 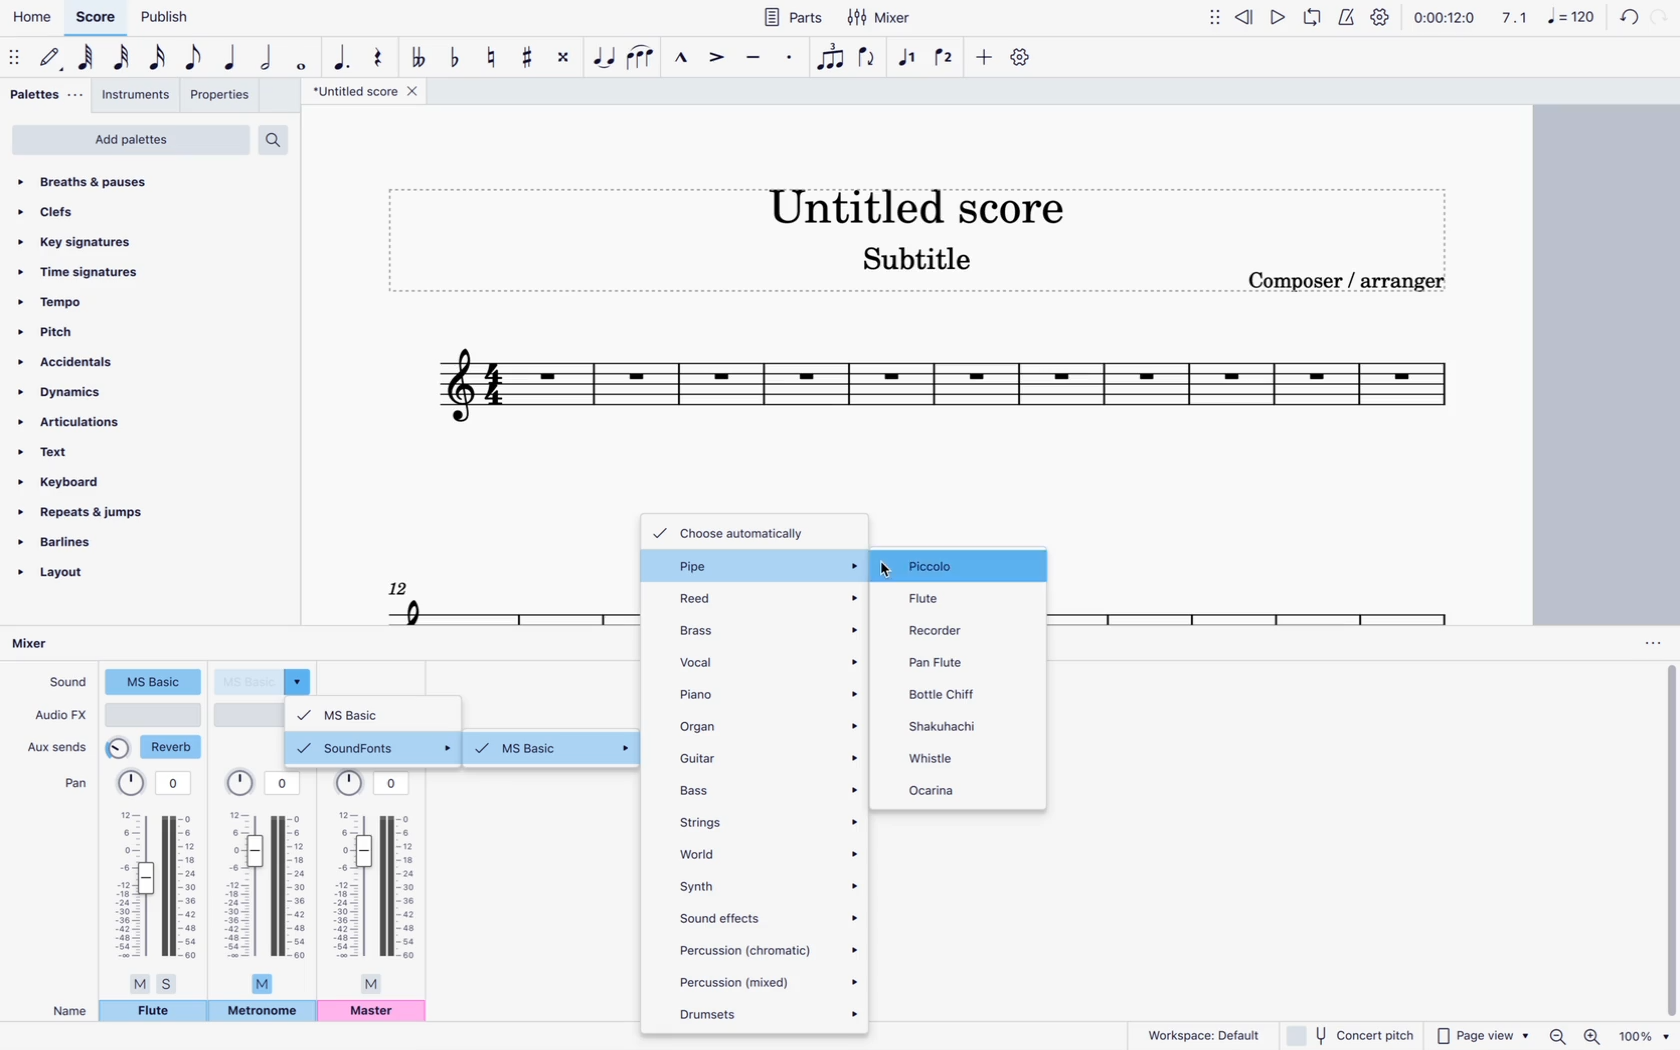 What do you see at coordinates (159, 58) in the screenshot?
I see `16th note` at bounding box center [159, 58].